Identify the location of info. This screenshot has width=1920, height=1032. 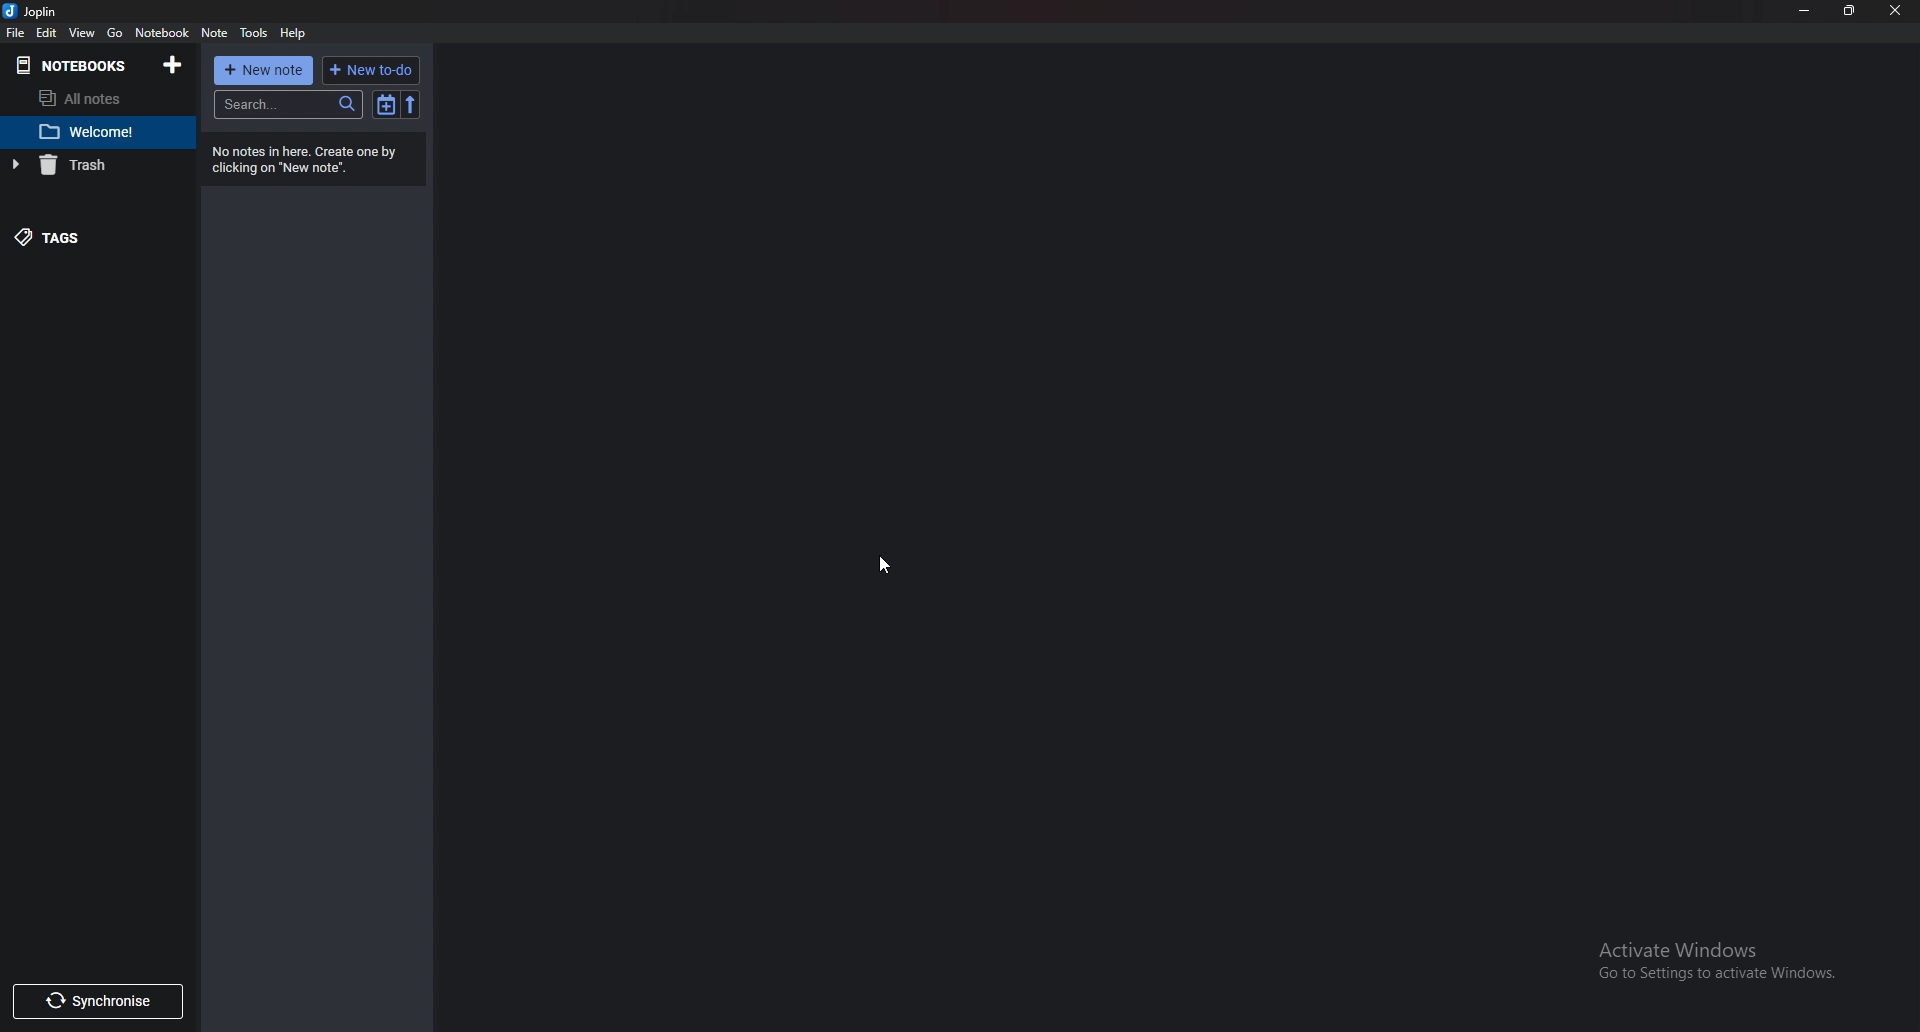
(316, 157).